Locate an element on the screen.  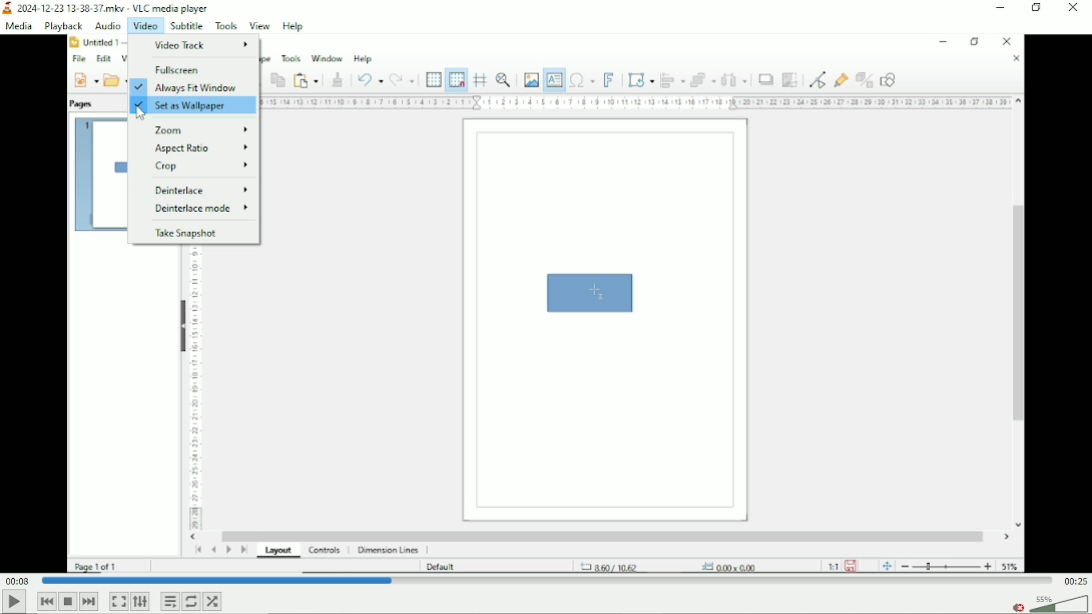
Audio is located at coordinates (105, 26).